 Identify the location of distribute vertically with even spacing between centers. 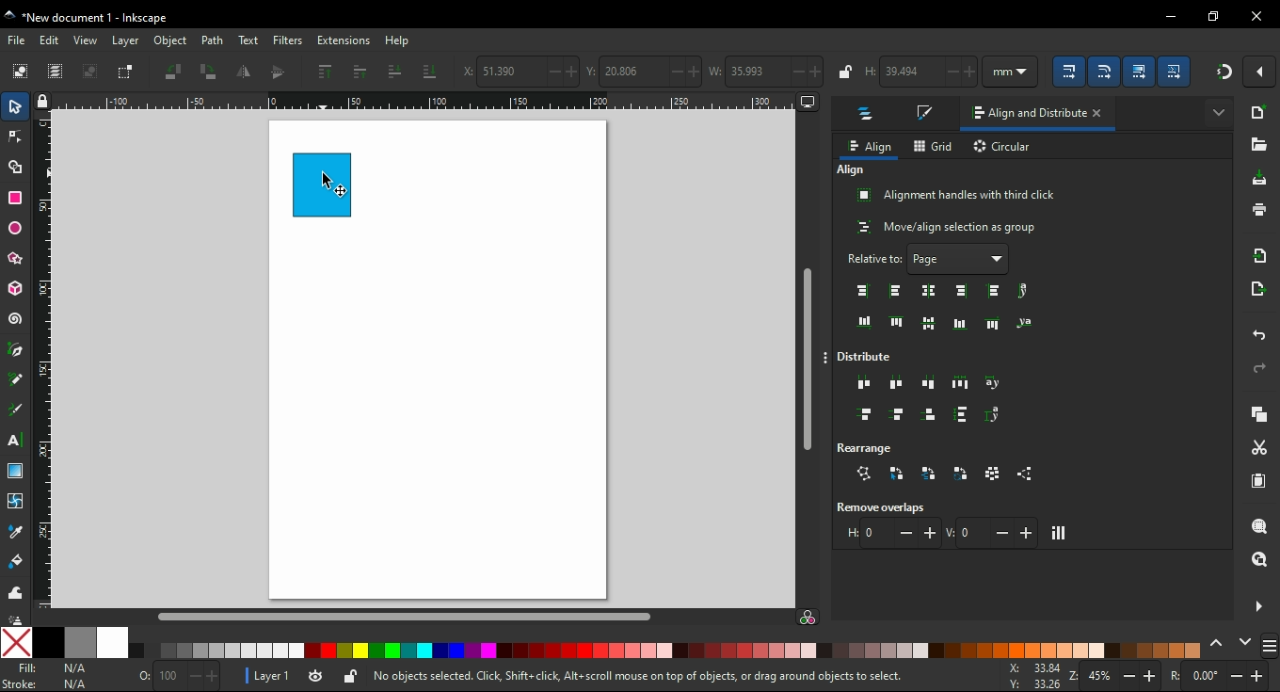
(900, 416).